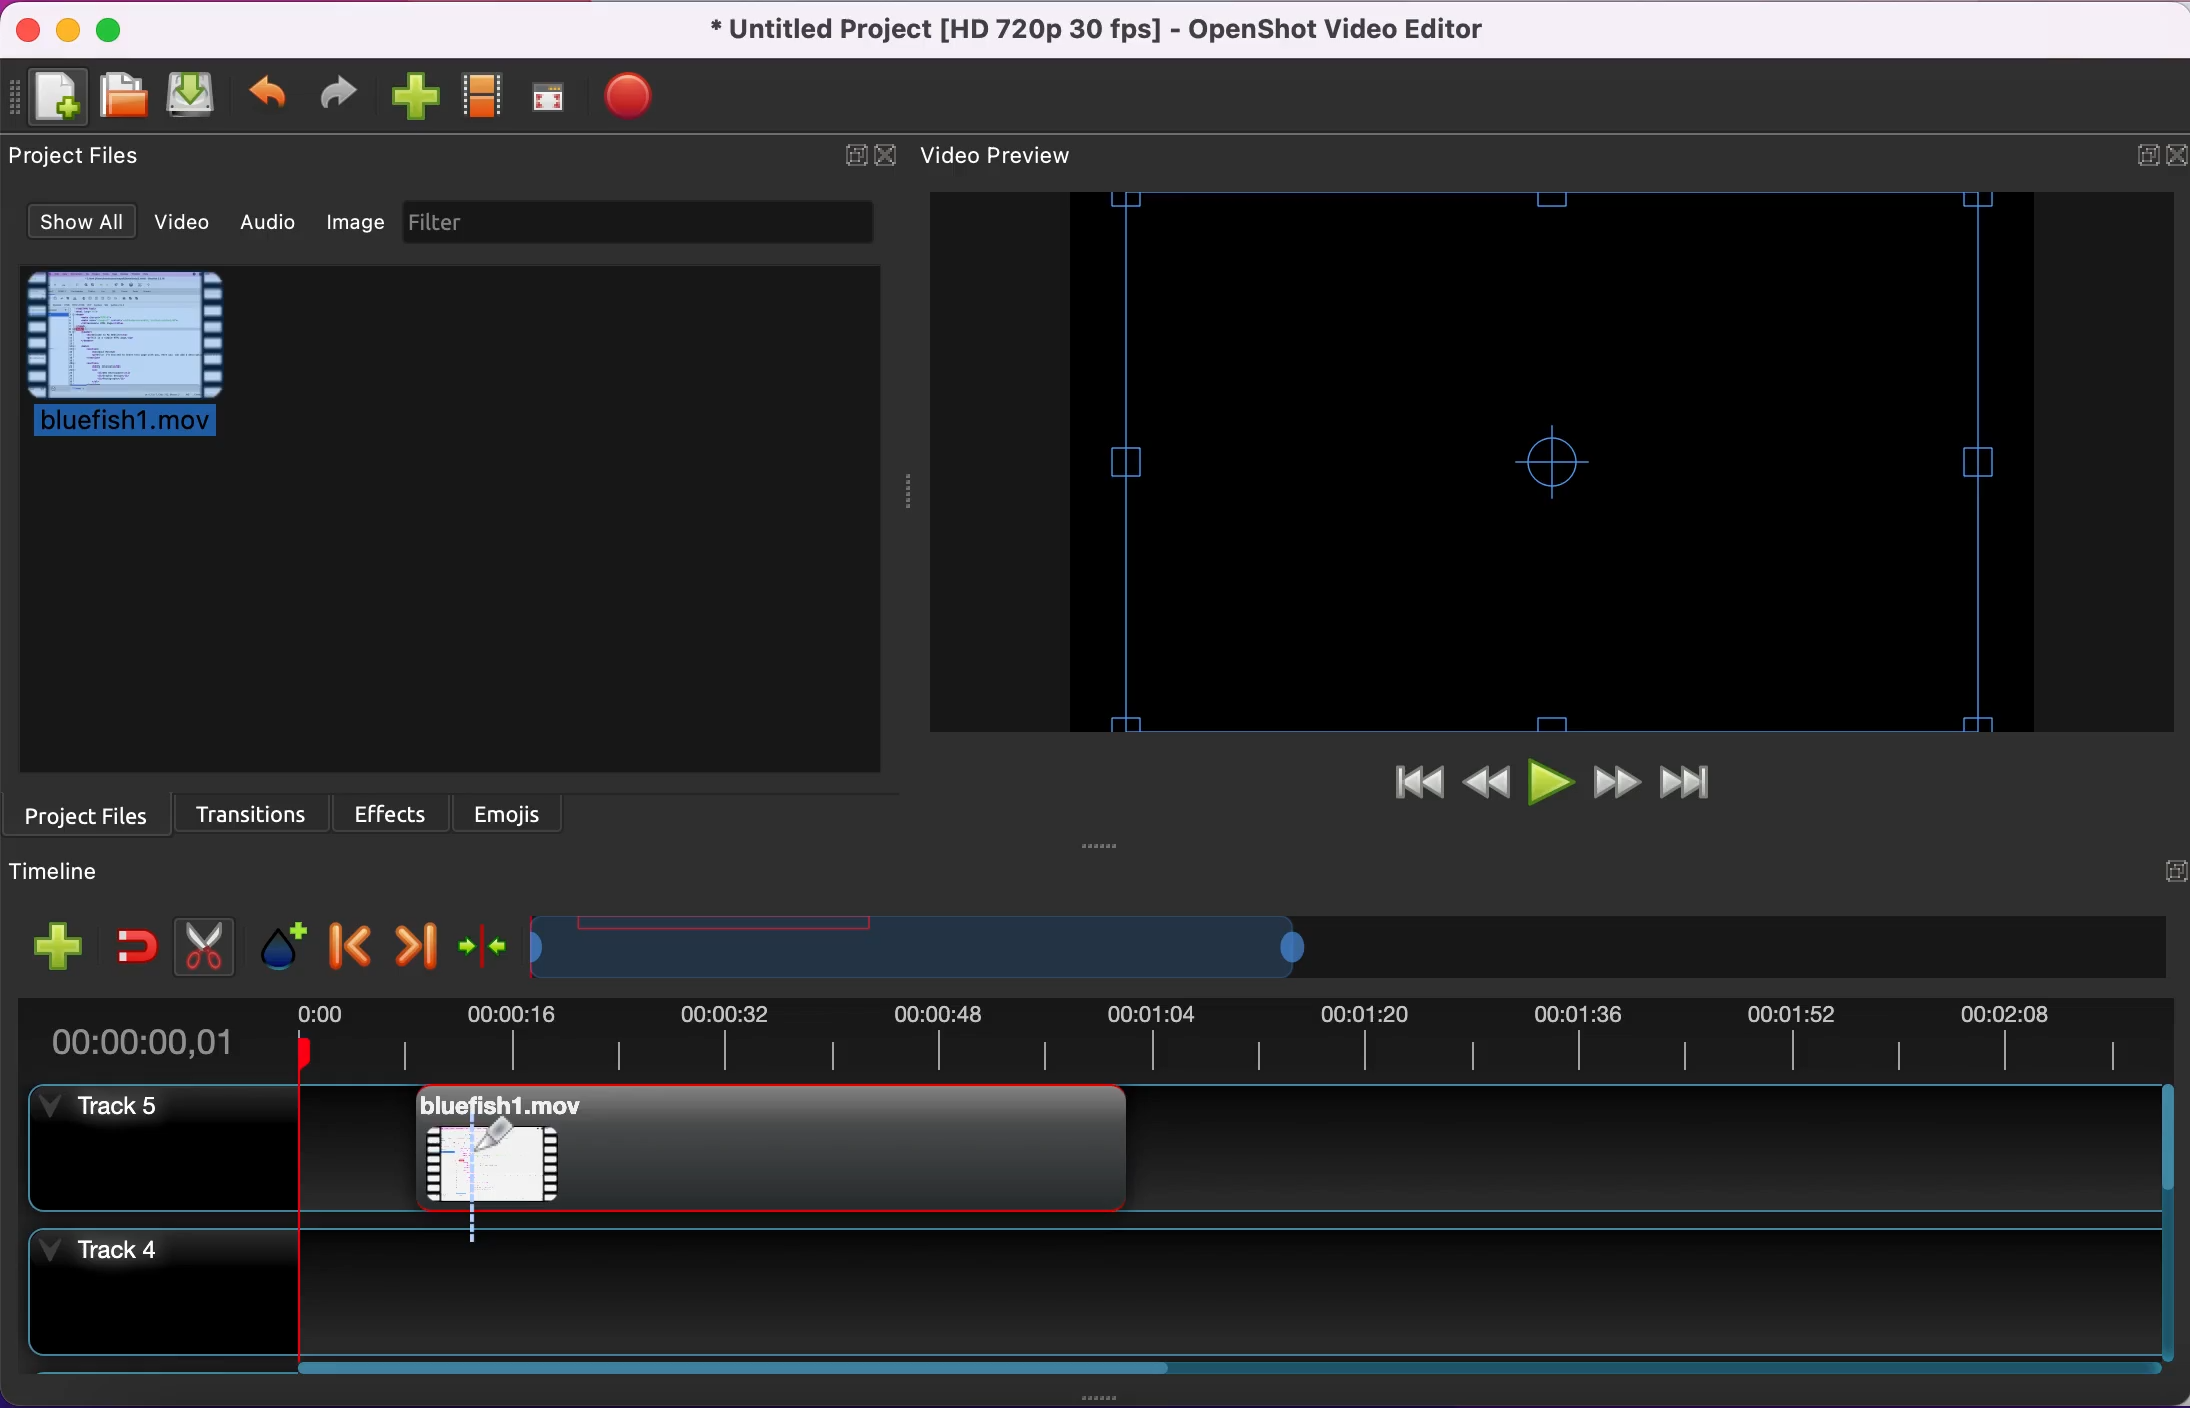 Image resolution: width=2190 pixels, height=1408 pixels. I want to click on import files, so click(416, 97).